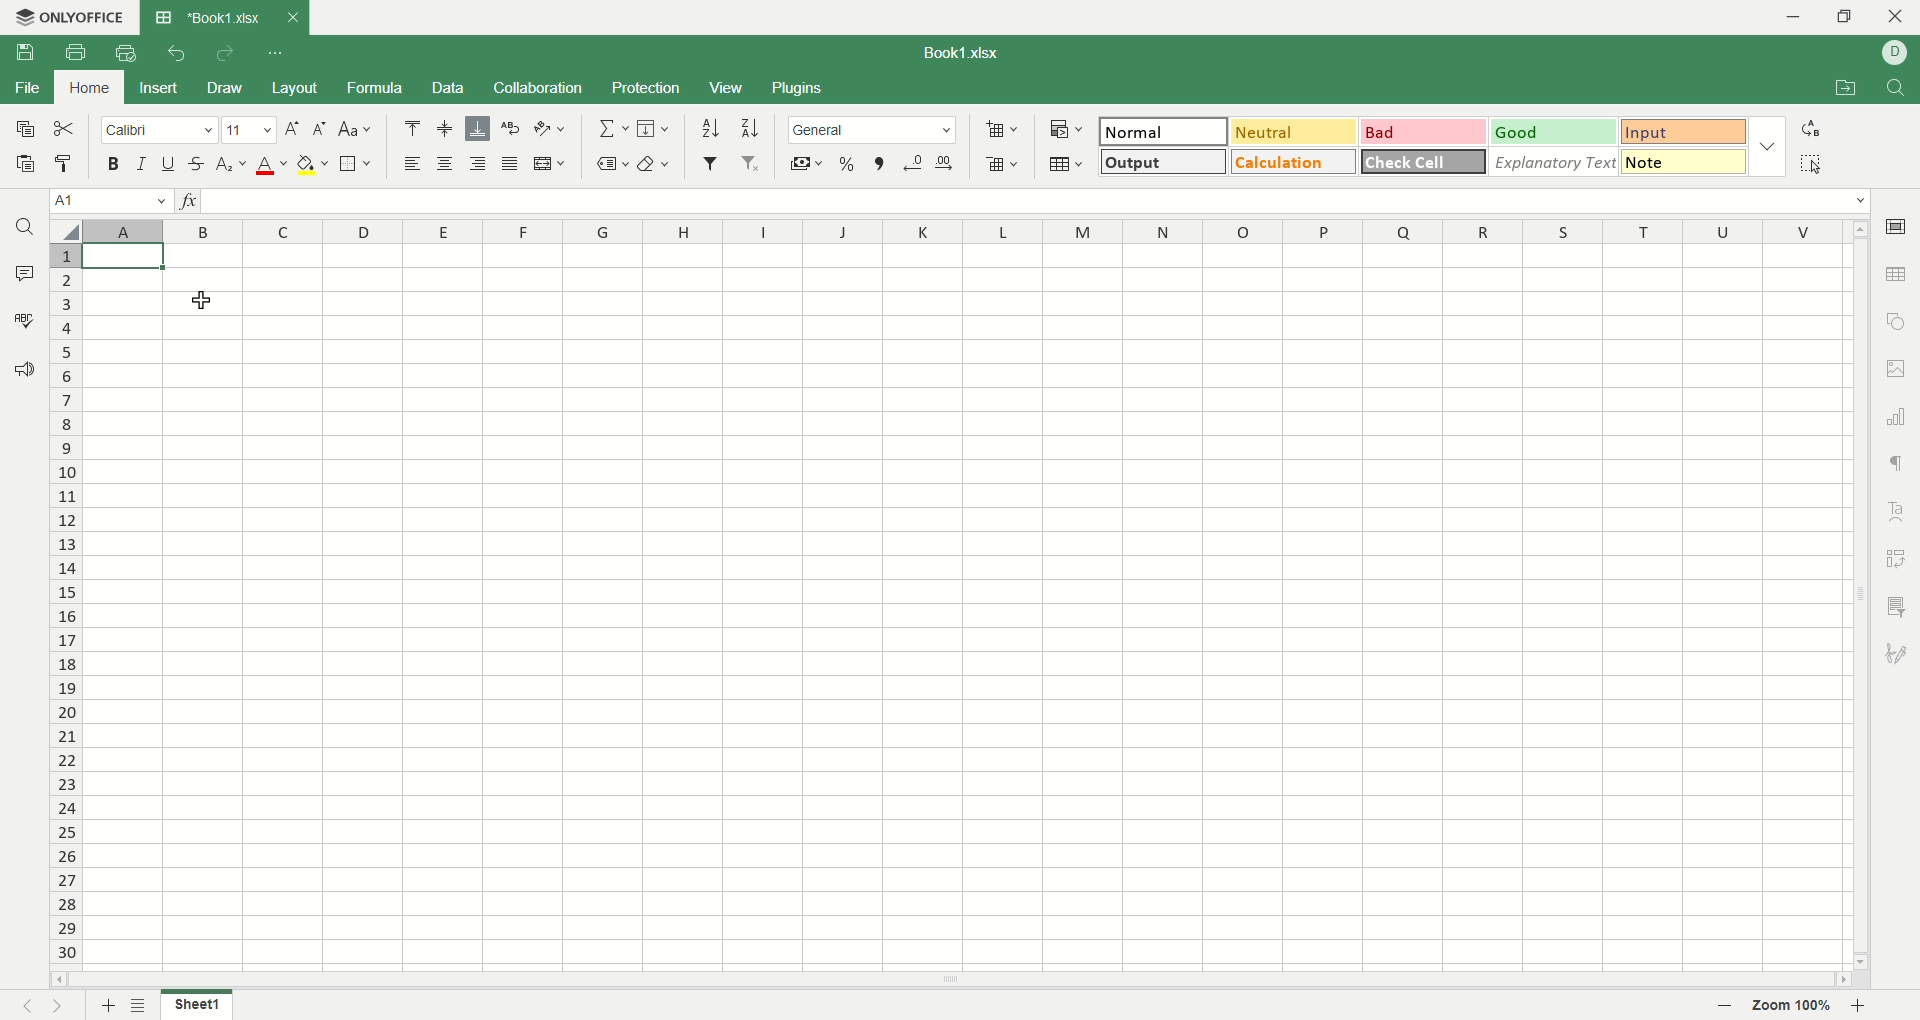 Image resolution: width=1920 pixels, height=1020 pixels. I want to click on Zoom in, so click(1857, 1006).